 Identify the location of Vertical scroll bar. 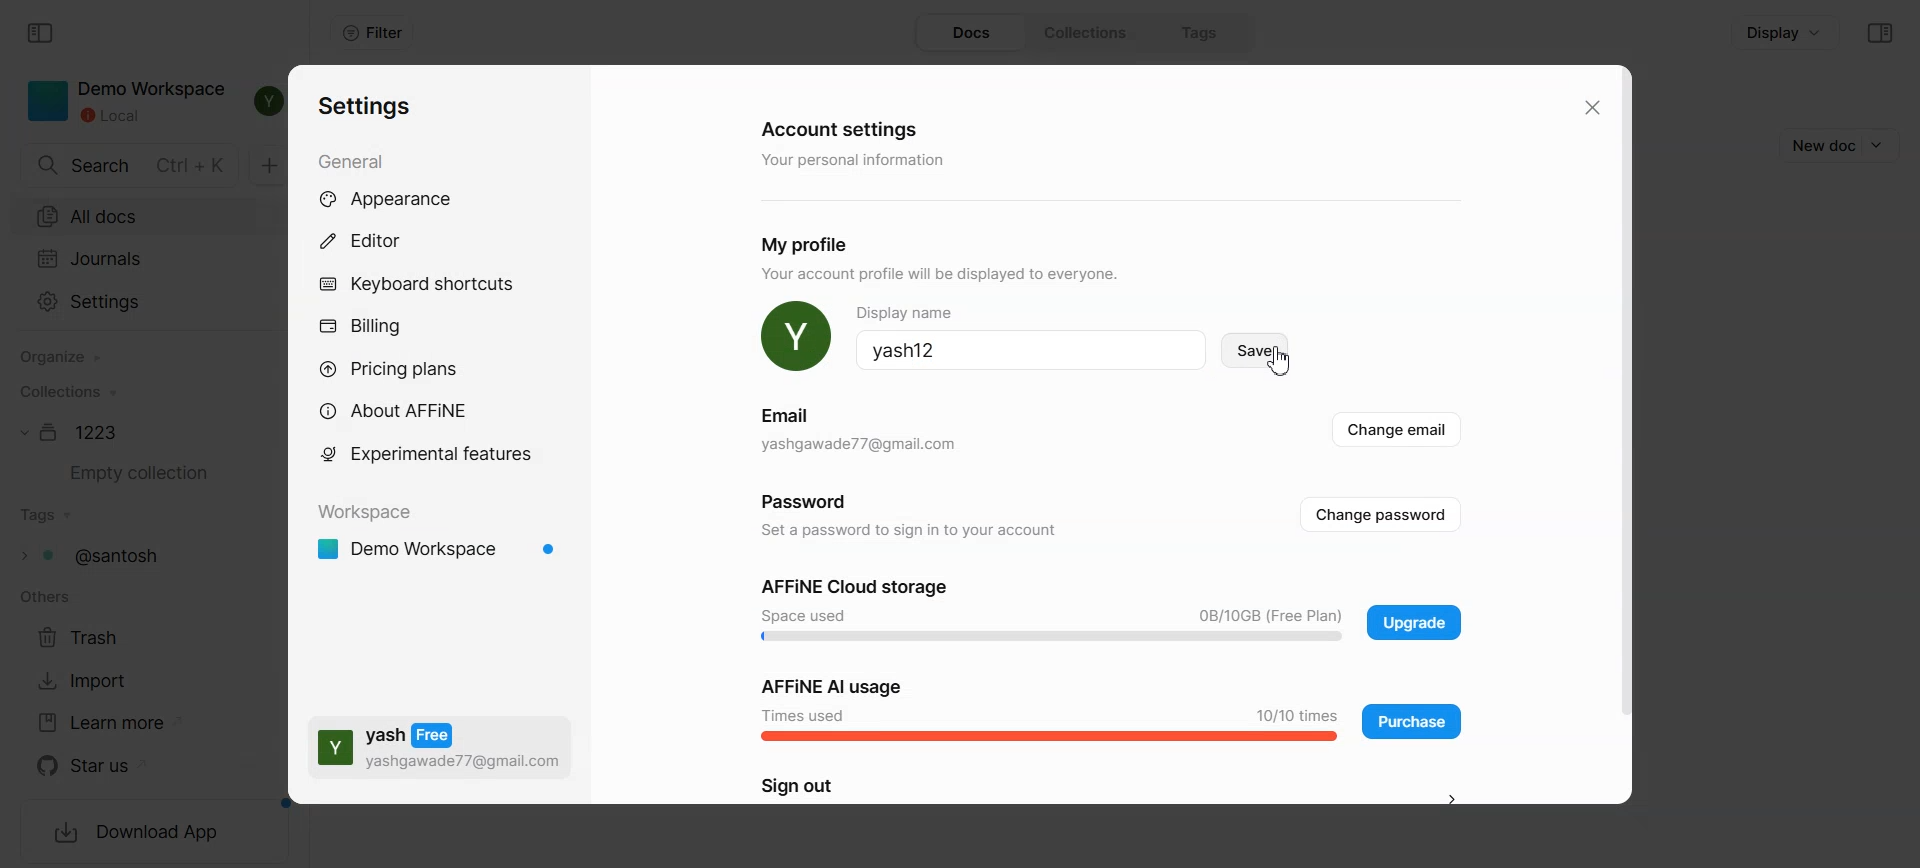
(1621, 434).